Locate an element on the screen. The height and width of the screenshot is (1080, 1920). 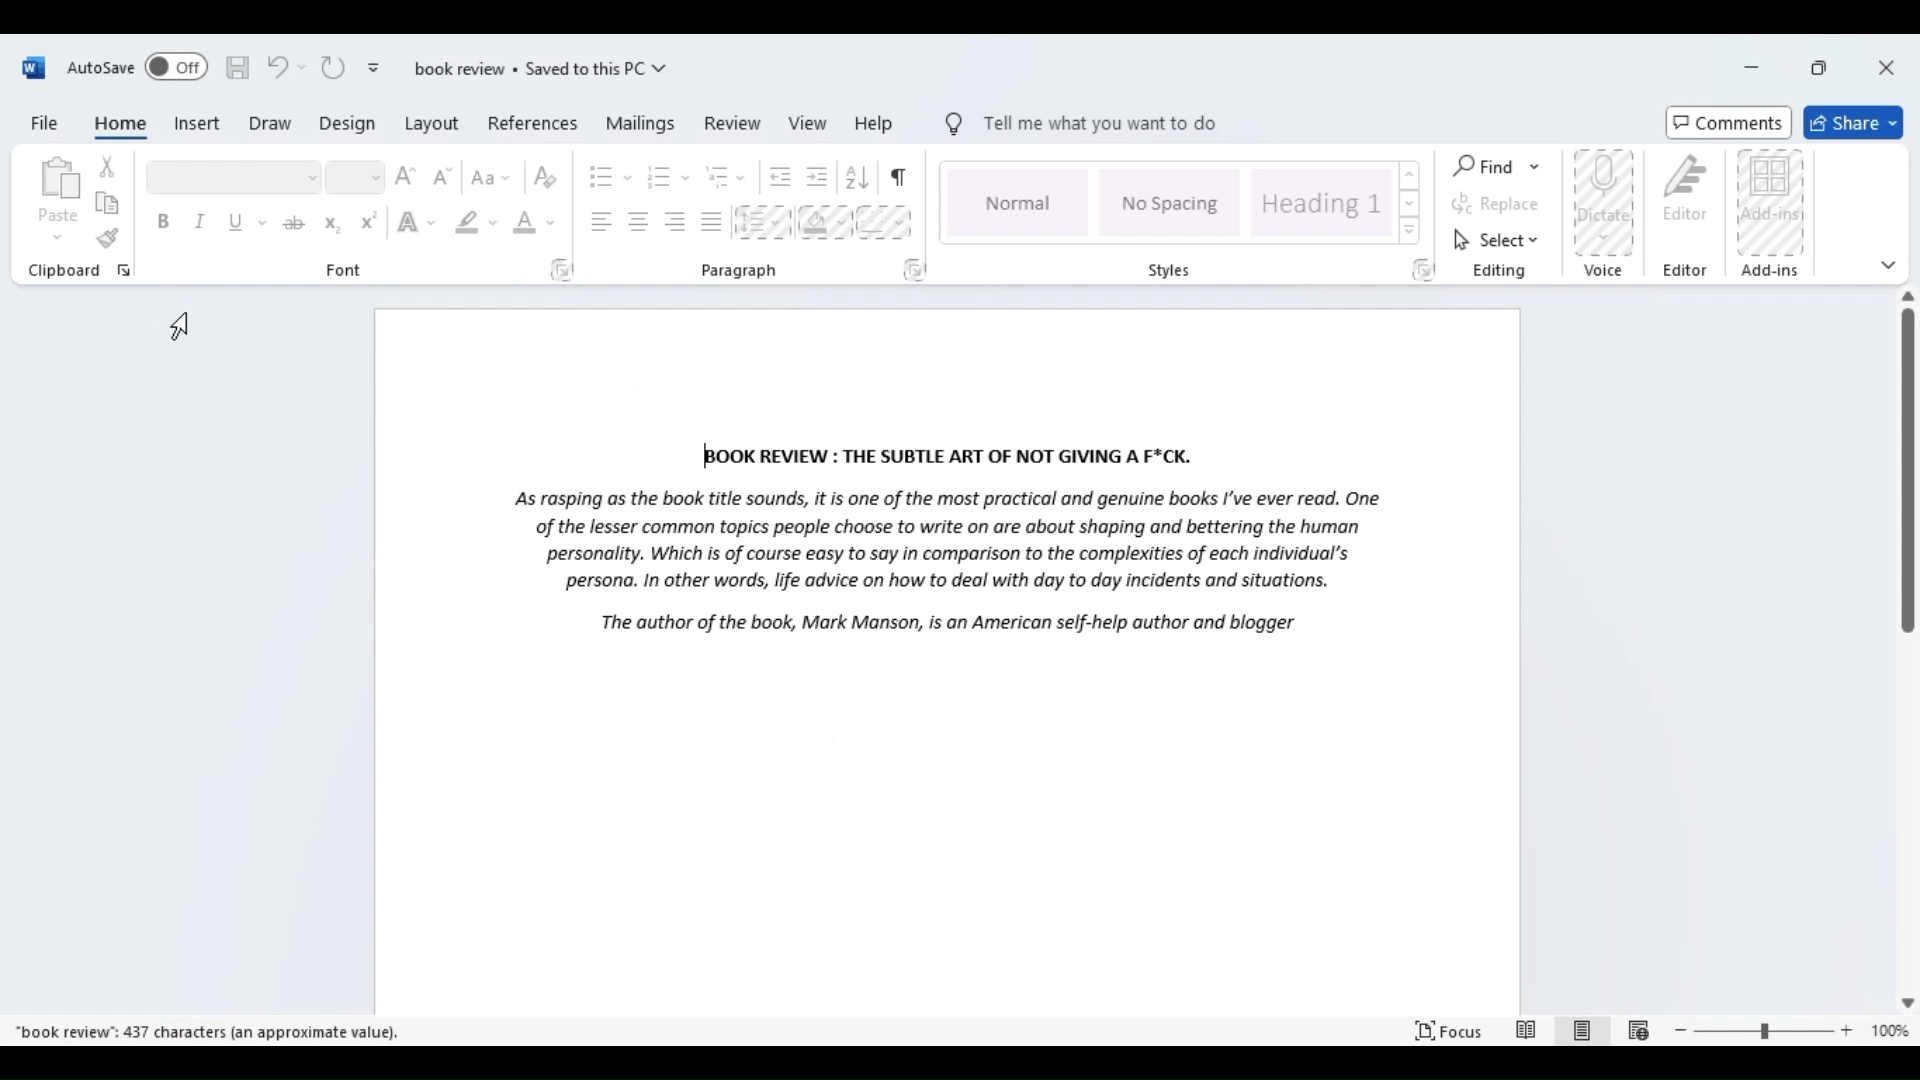
Draw is located at coordinates (267, 126).